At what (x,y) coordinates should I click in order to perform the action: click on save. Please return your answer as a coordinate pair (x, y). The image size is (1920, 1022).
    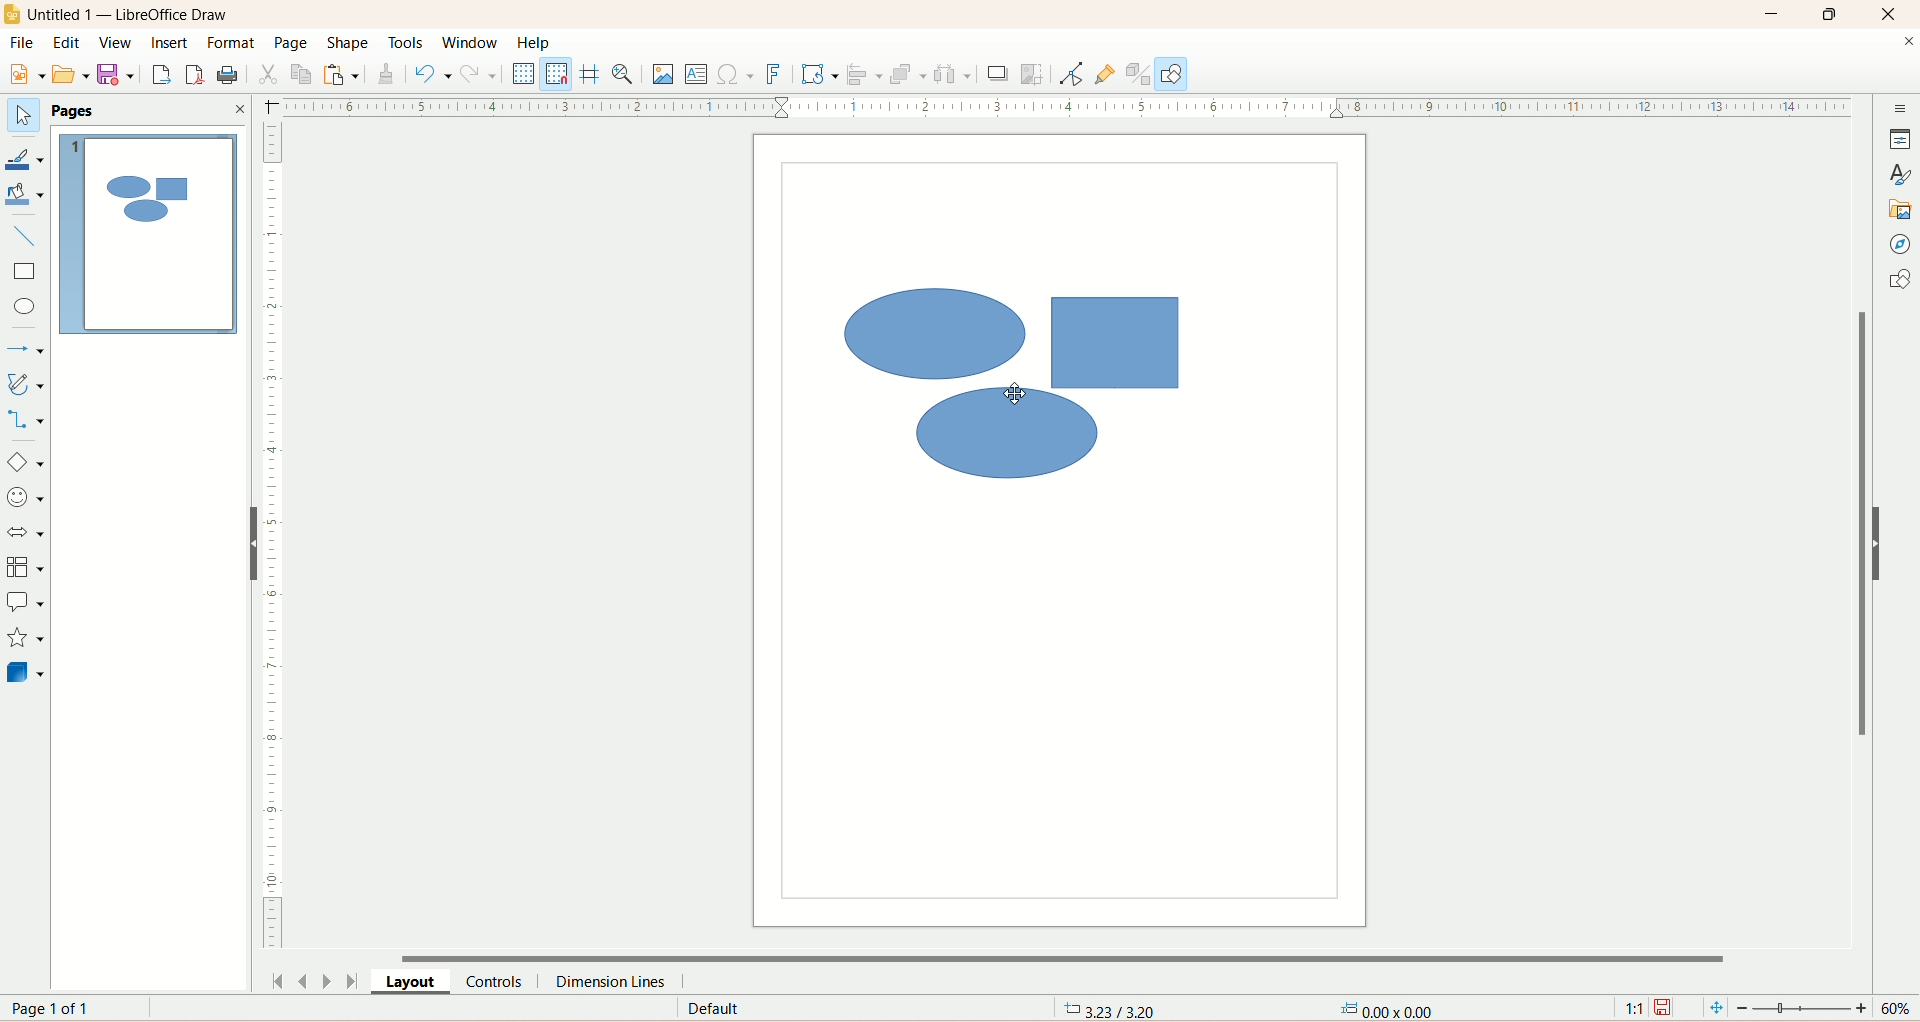
    Looking at the image, I should click on (1667, 1008).